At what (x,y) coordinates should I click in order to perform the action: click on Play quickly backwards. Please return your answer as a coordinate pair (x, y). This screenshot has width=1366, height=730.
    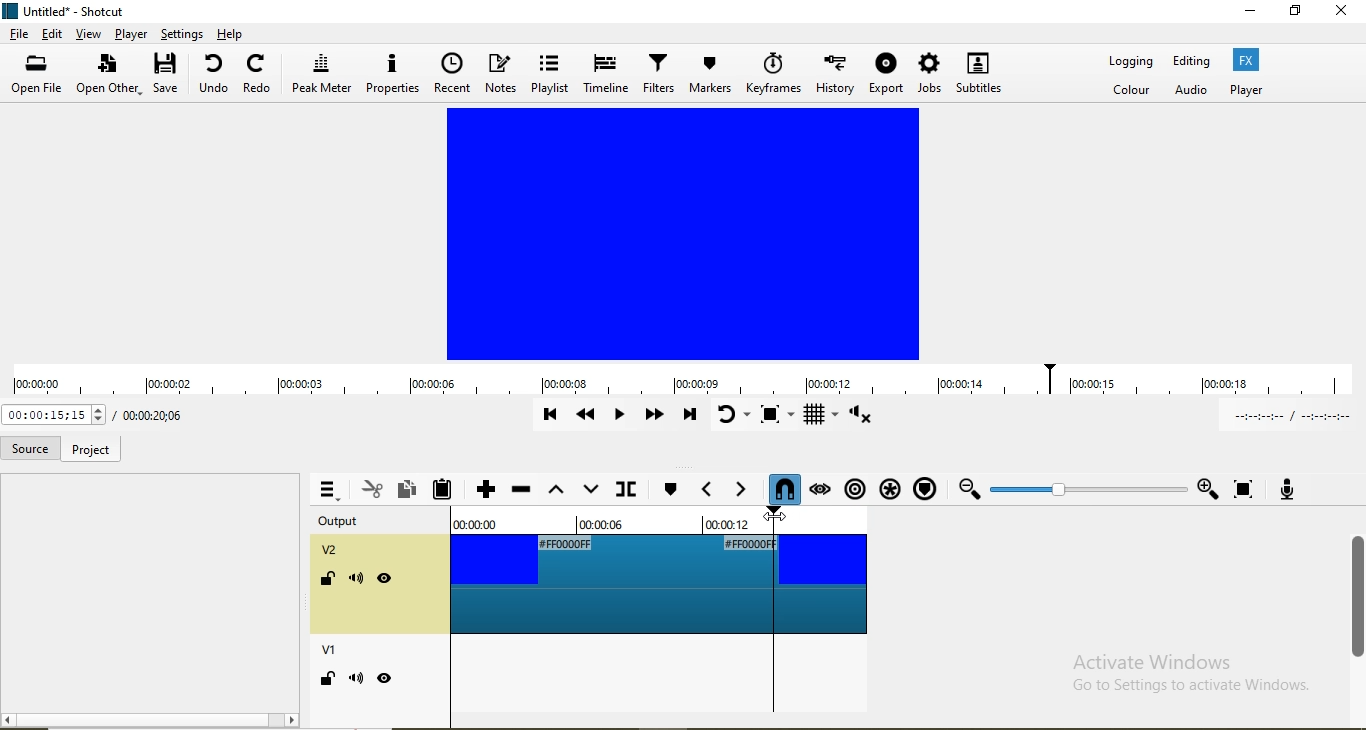
    Looking at the image, I should click on (587, 419).